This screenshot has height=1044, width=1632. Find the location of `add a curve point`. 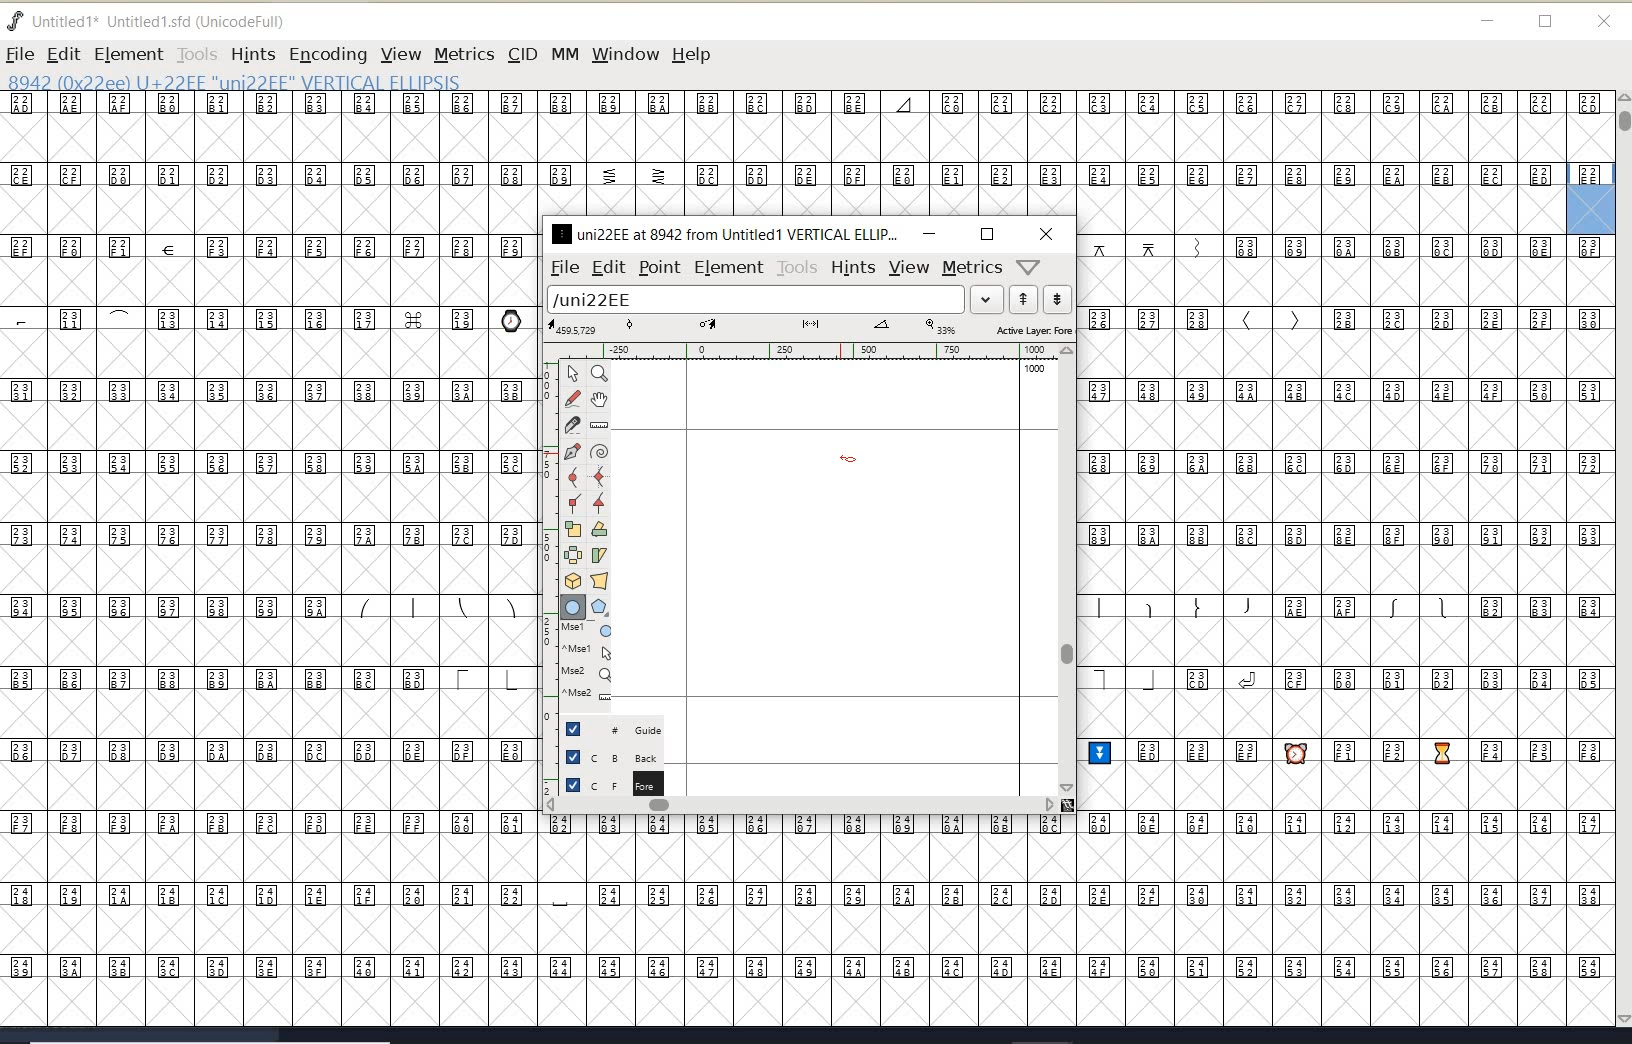

add a curve point is located at coordinates (577, 477).